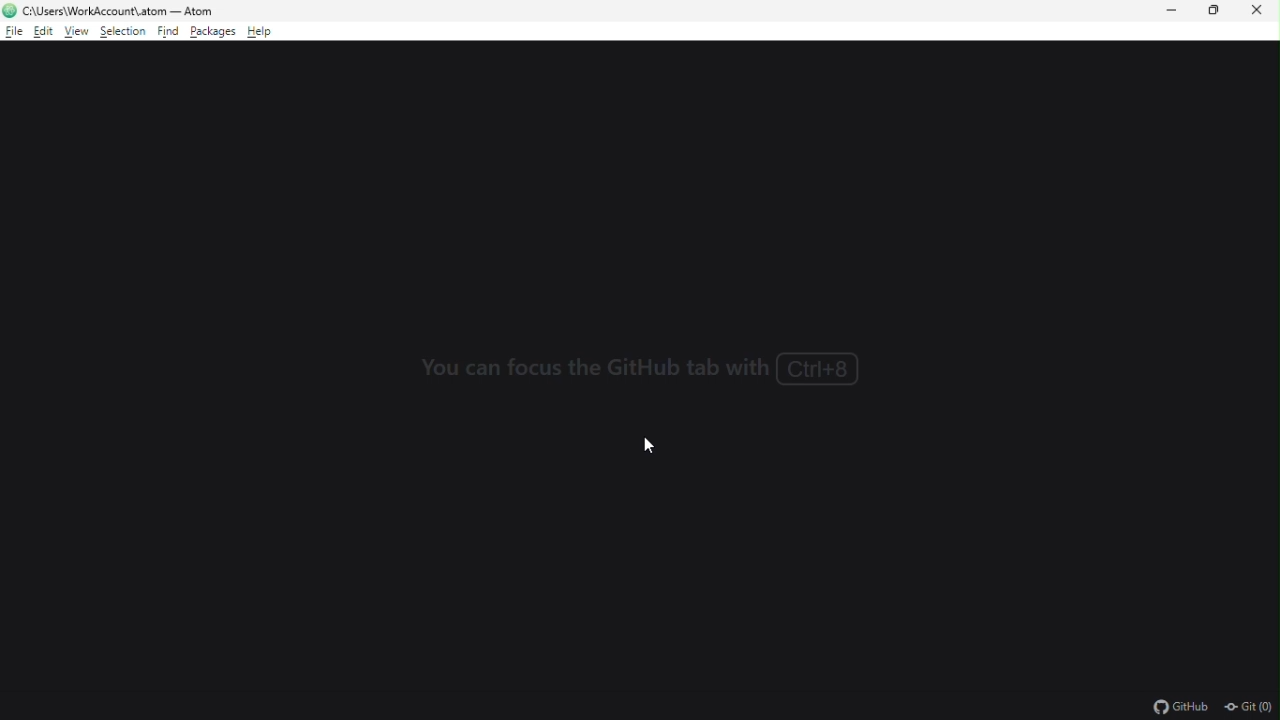  What do you see at coordinates (126, 10) in the screenshot?
I see `C:\Users\WorkAccount\.atom - Atom` at bounding box center [126, 10].